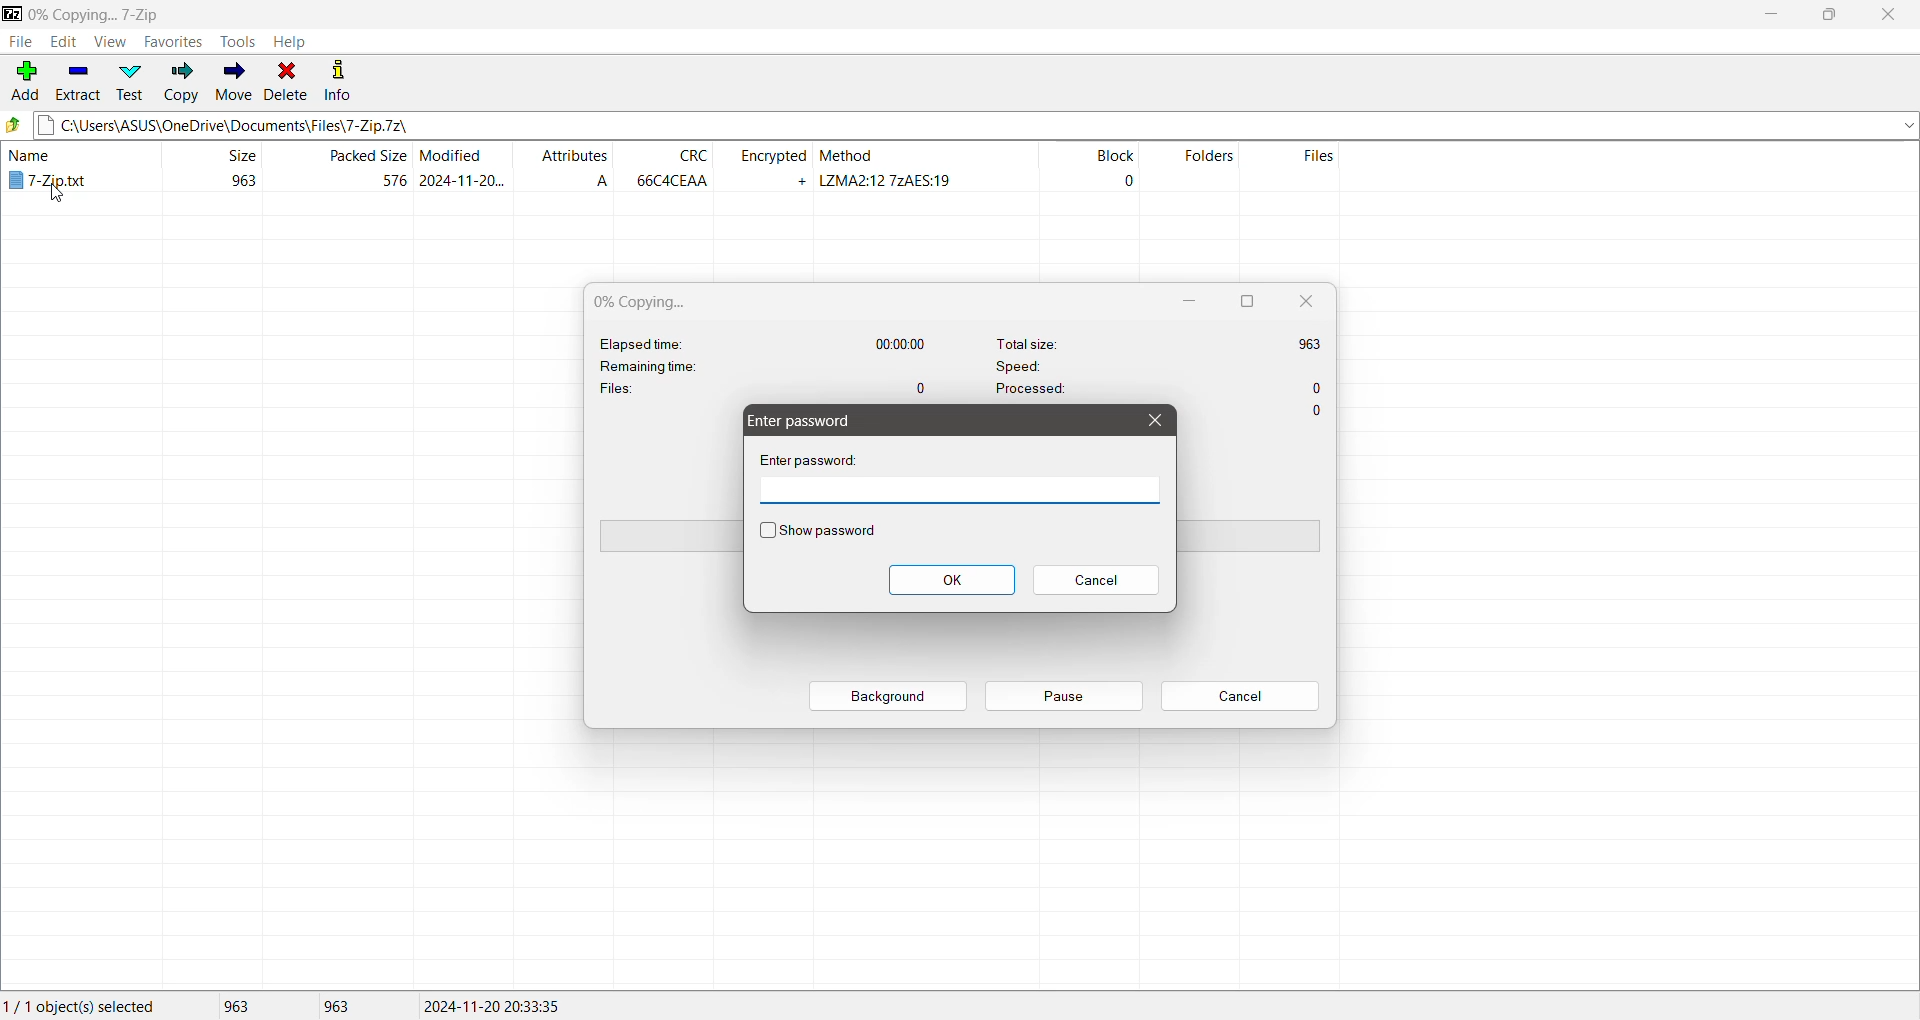 This screenshot has width=1920, height=1020. What do you see at coordinates (769, 167) in the screenshot?
I see `Encrypted` at bounding box center [769, 167].